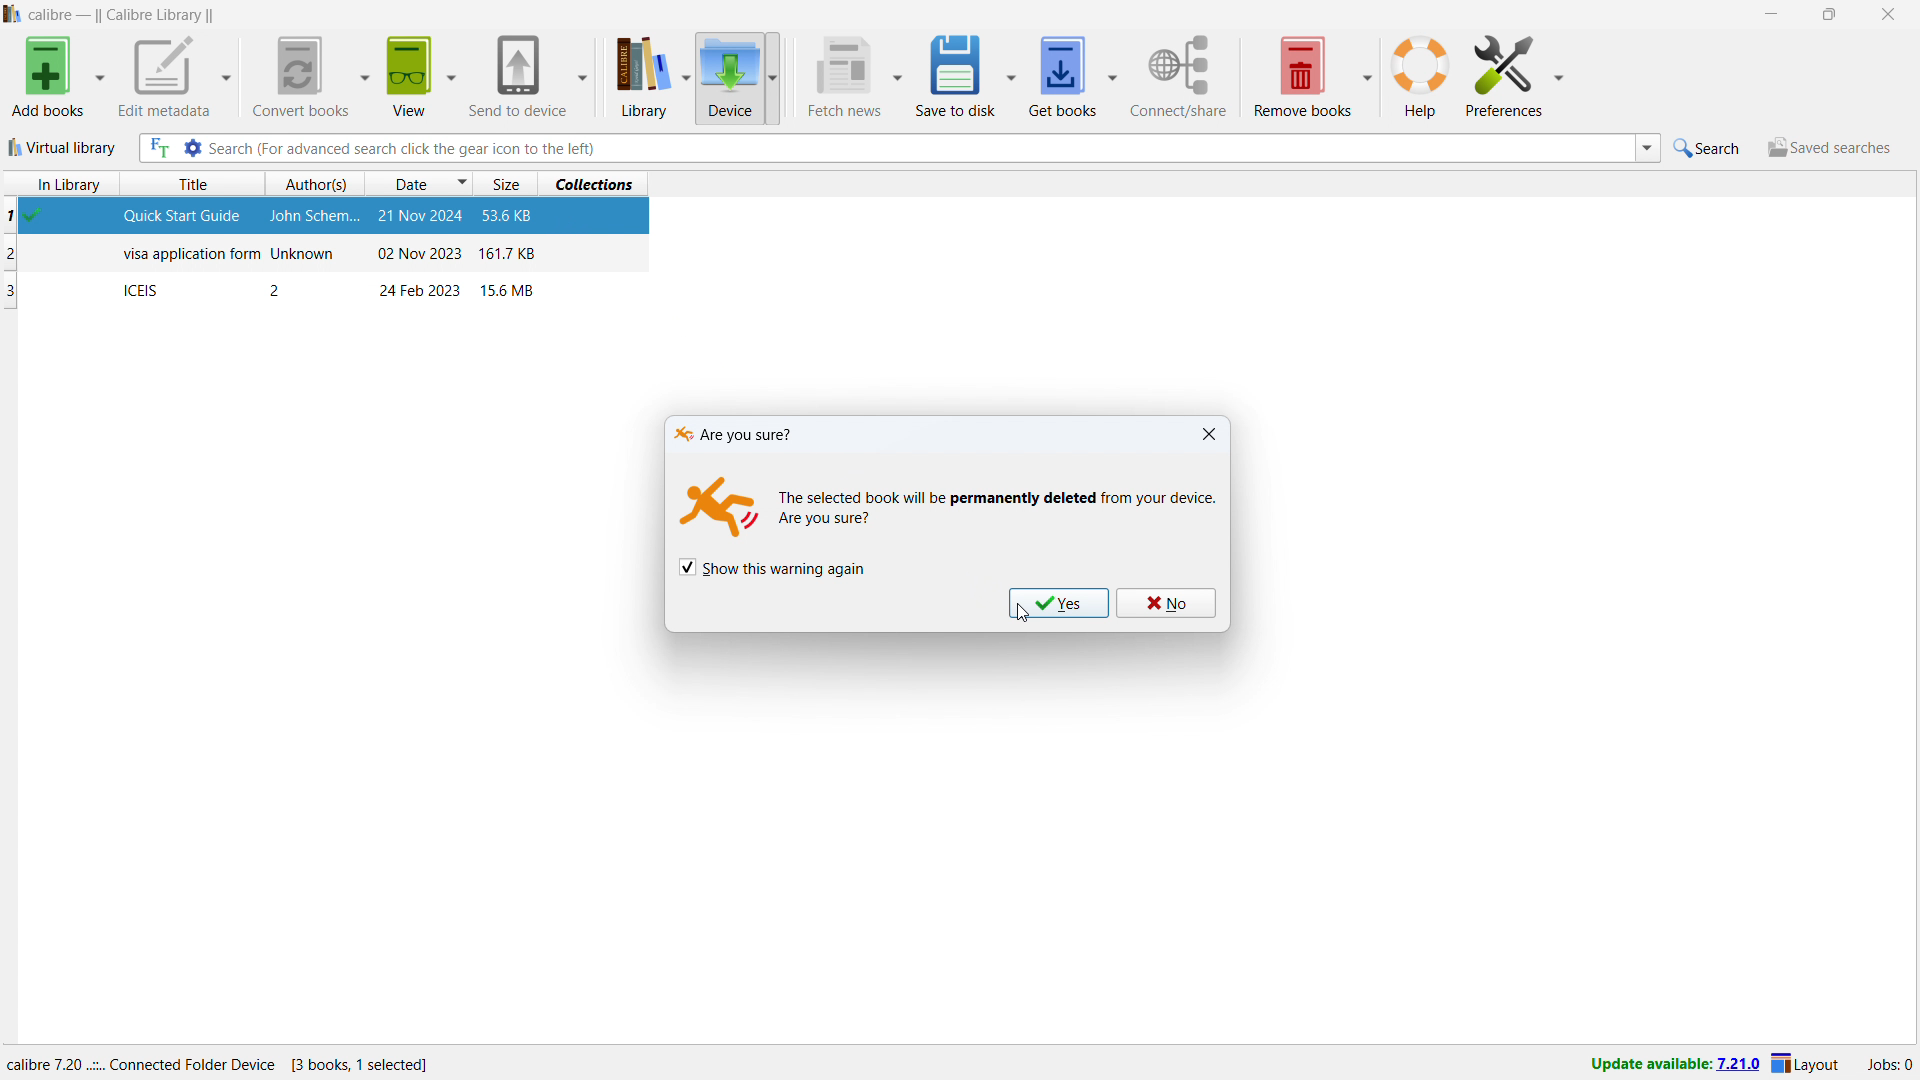 This screenshot has height=1080, width=1920. Describe the element at coordinates (46, 78) in the screenshot. I see `Add books` at that location.